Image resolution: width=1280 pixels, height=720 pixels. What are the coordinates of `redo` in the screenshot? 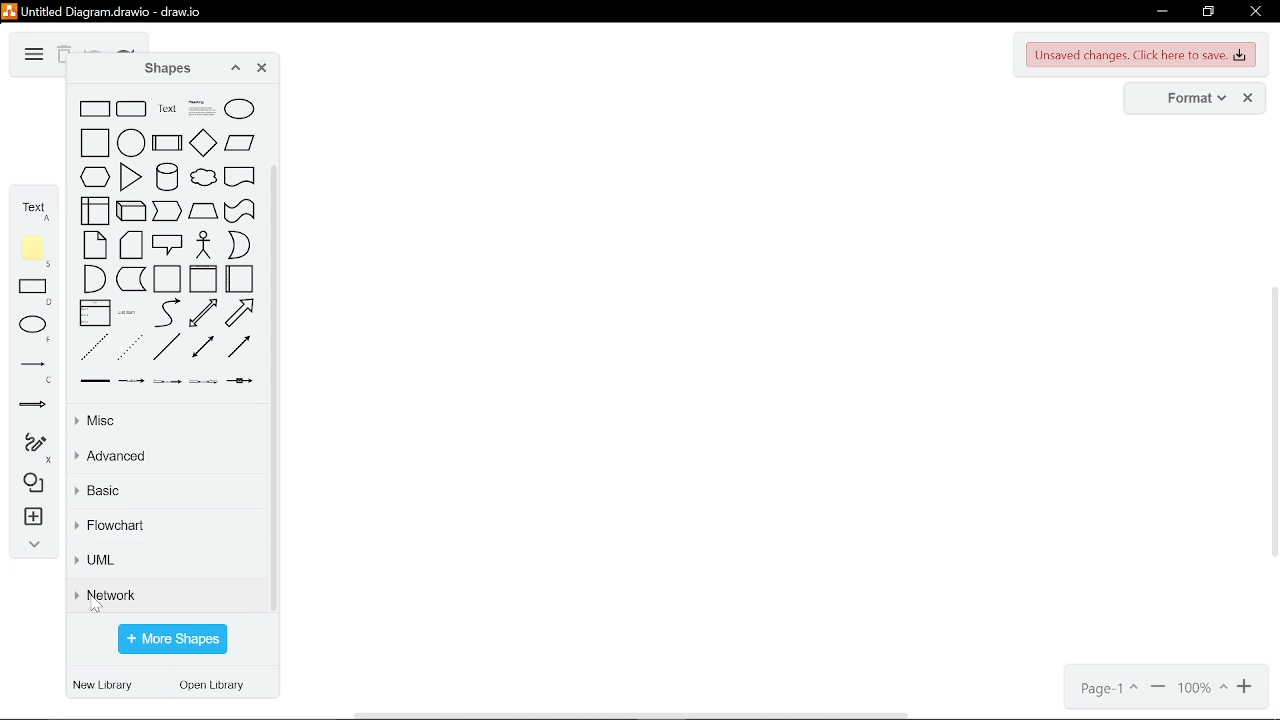 It's located at (126, 50).